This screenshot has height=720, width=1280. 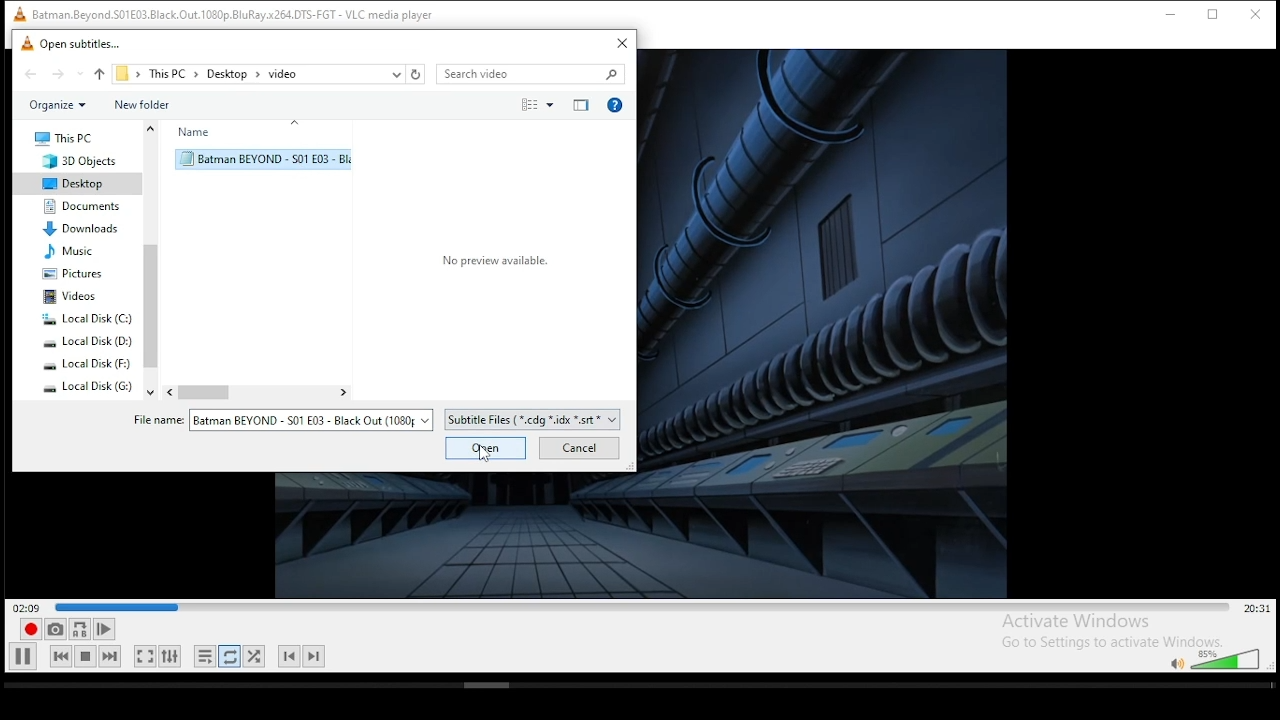 What do you see at coordinates (55, 630) in the screenshot?
I see `take a snapshot` at bounding box center [55, 630].